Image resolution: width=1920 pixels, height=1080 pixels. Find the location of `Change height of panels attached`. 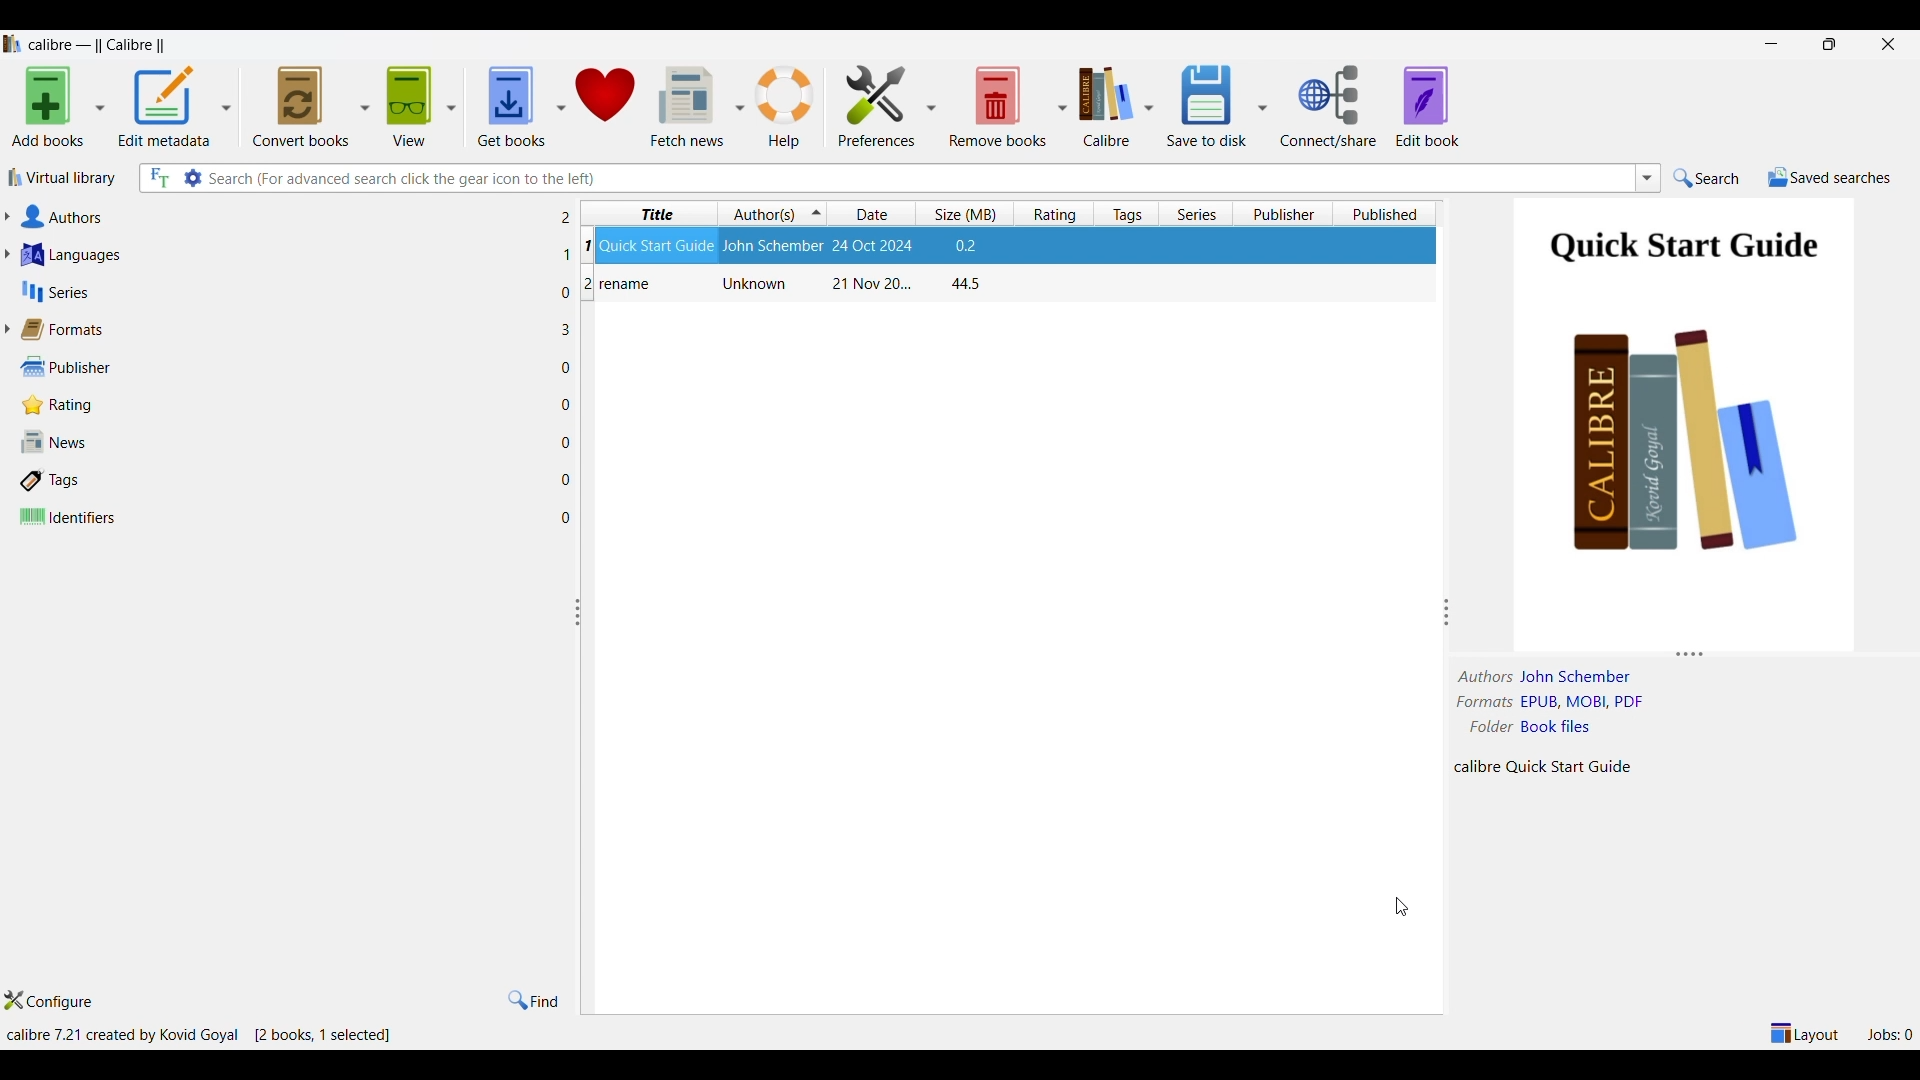

Change height of panels attached is located at coordinates (1669, 654).